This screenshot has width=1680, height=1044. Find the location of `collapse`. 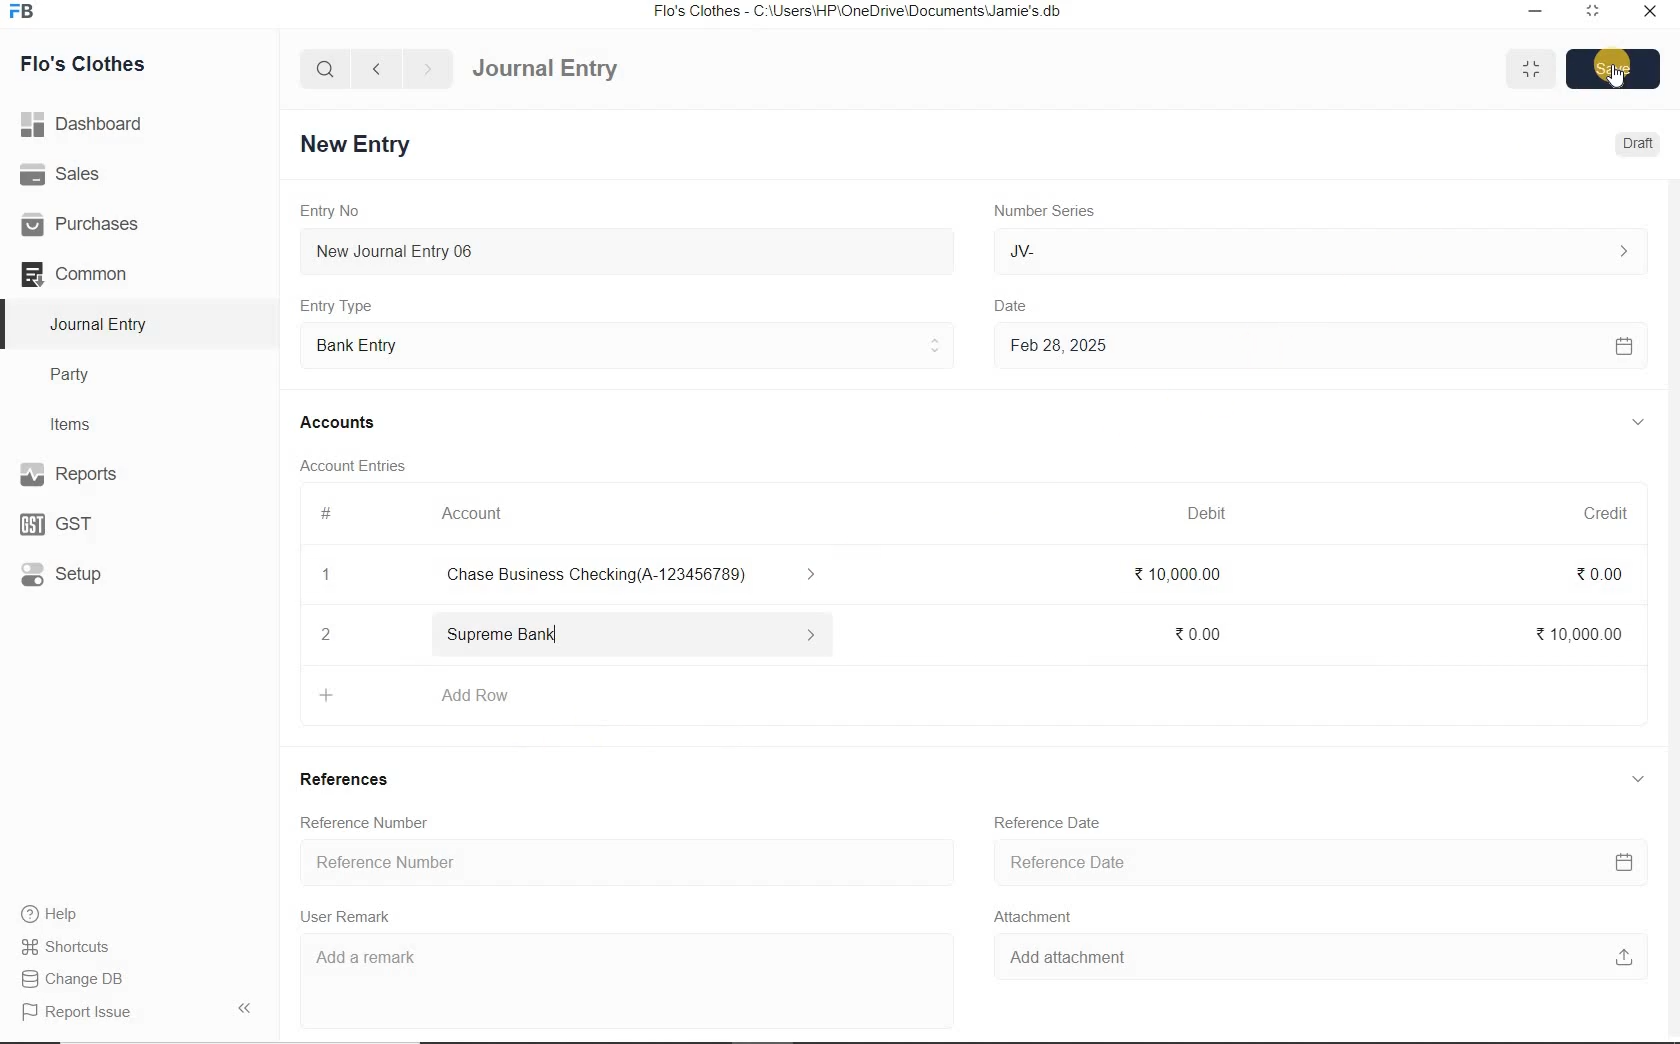

collapse is located at coordinates (1634, 776).